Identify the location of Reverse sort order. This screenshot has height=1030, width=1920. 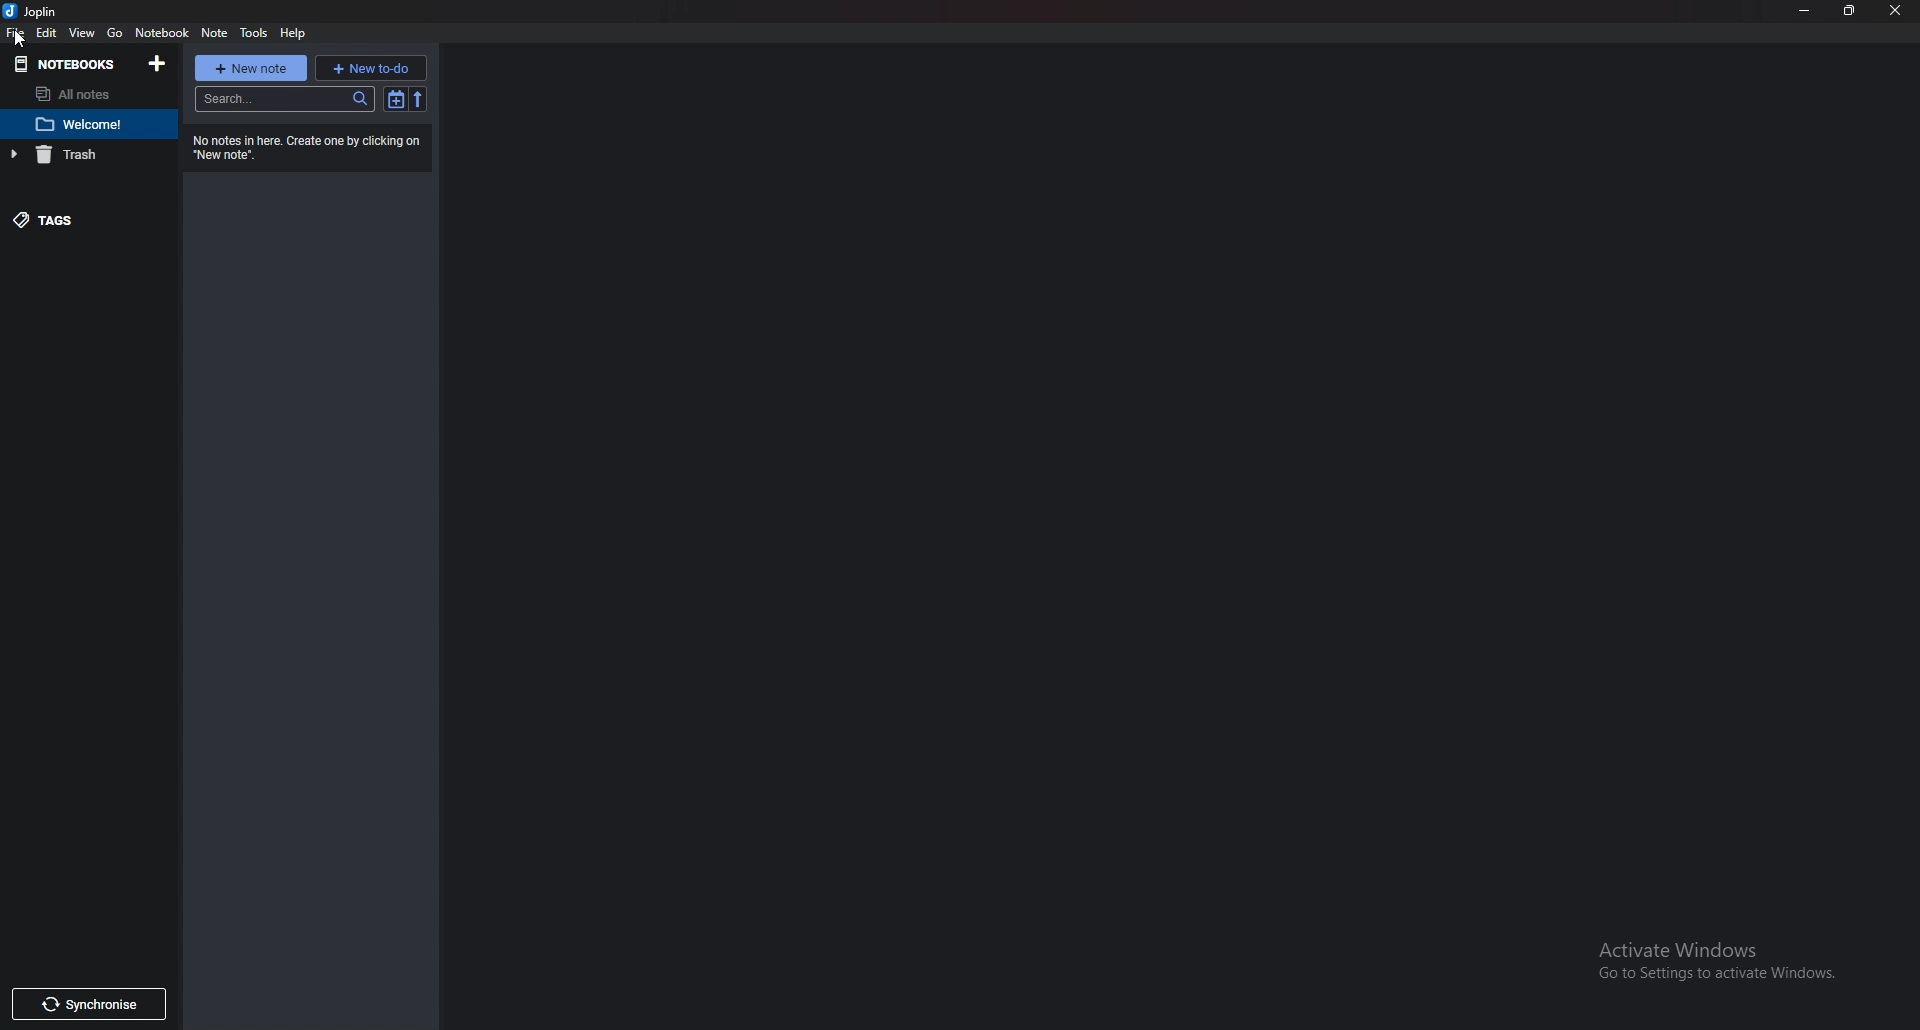
(419, 99).